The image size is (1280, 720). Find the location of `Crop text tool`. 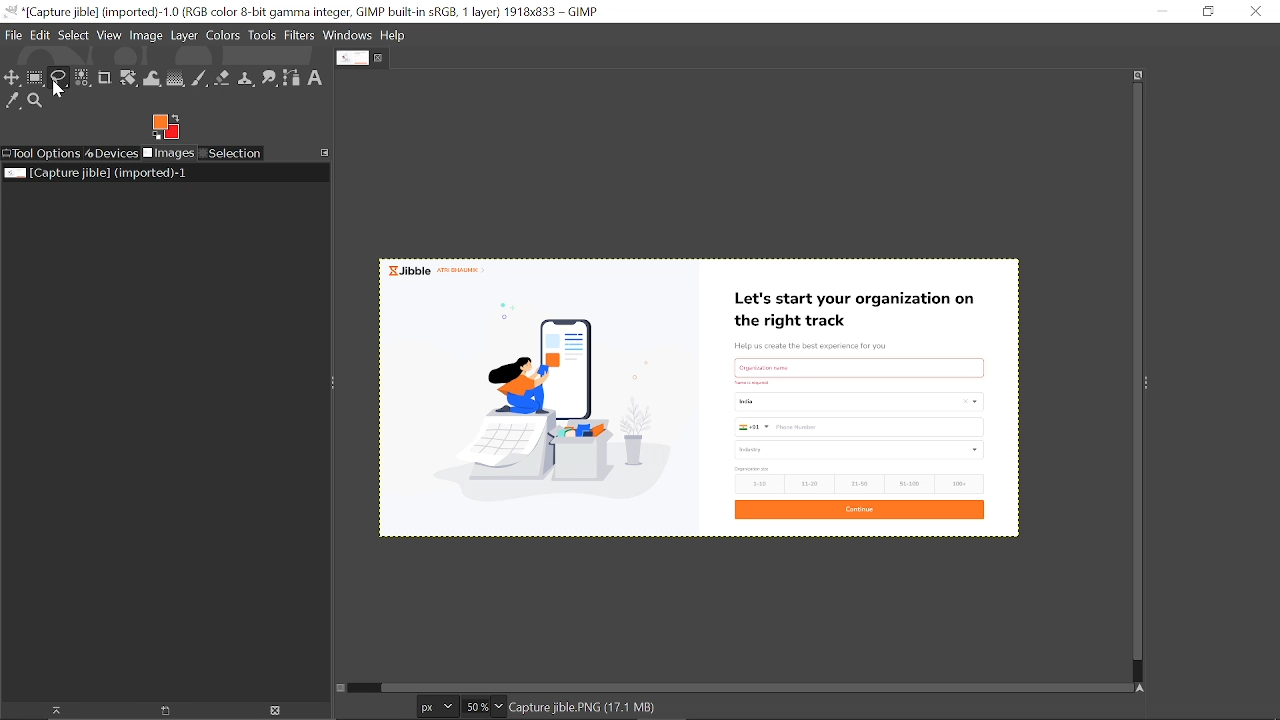

Crop text tool is located at coordinates (105, 79).